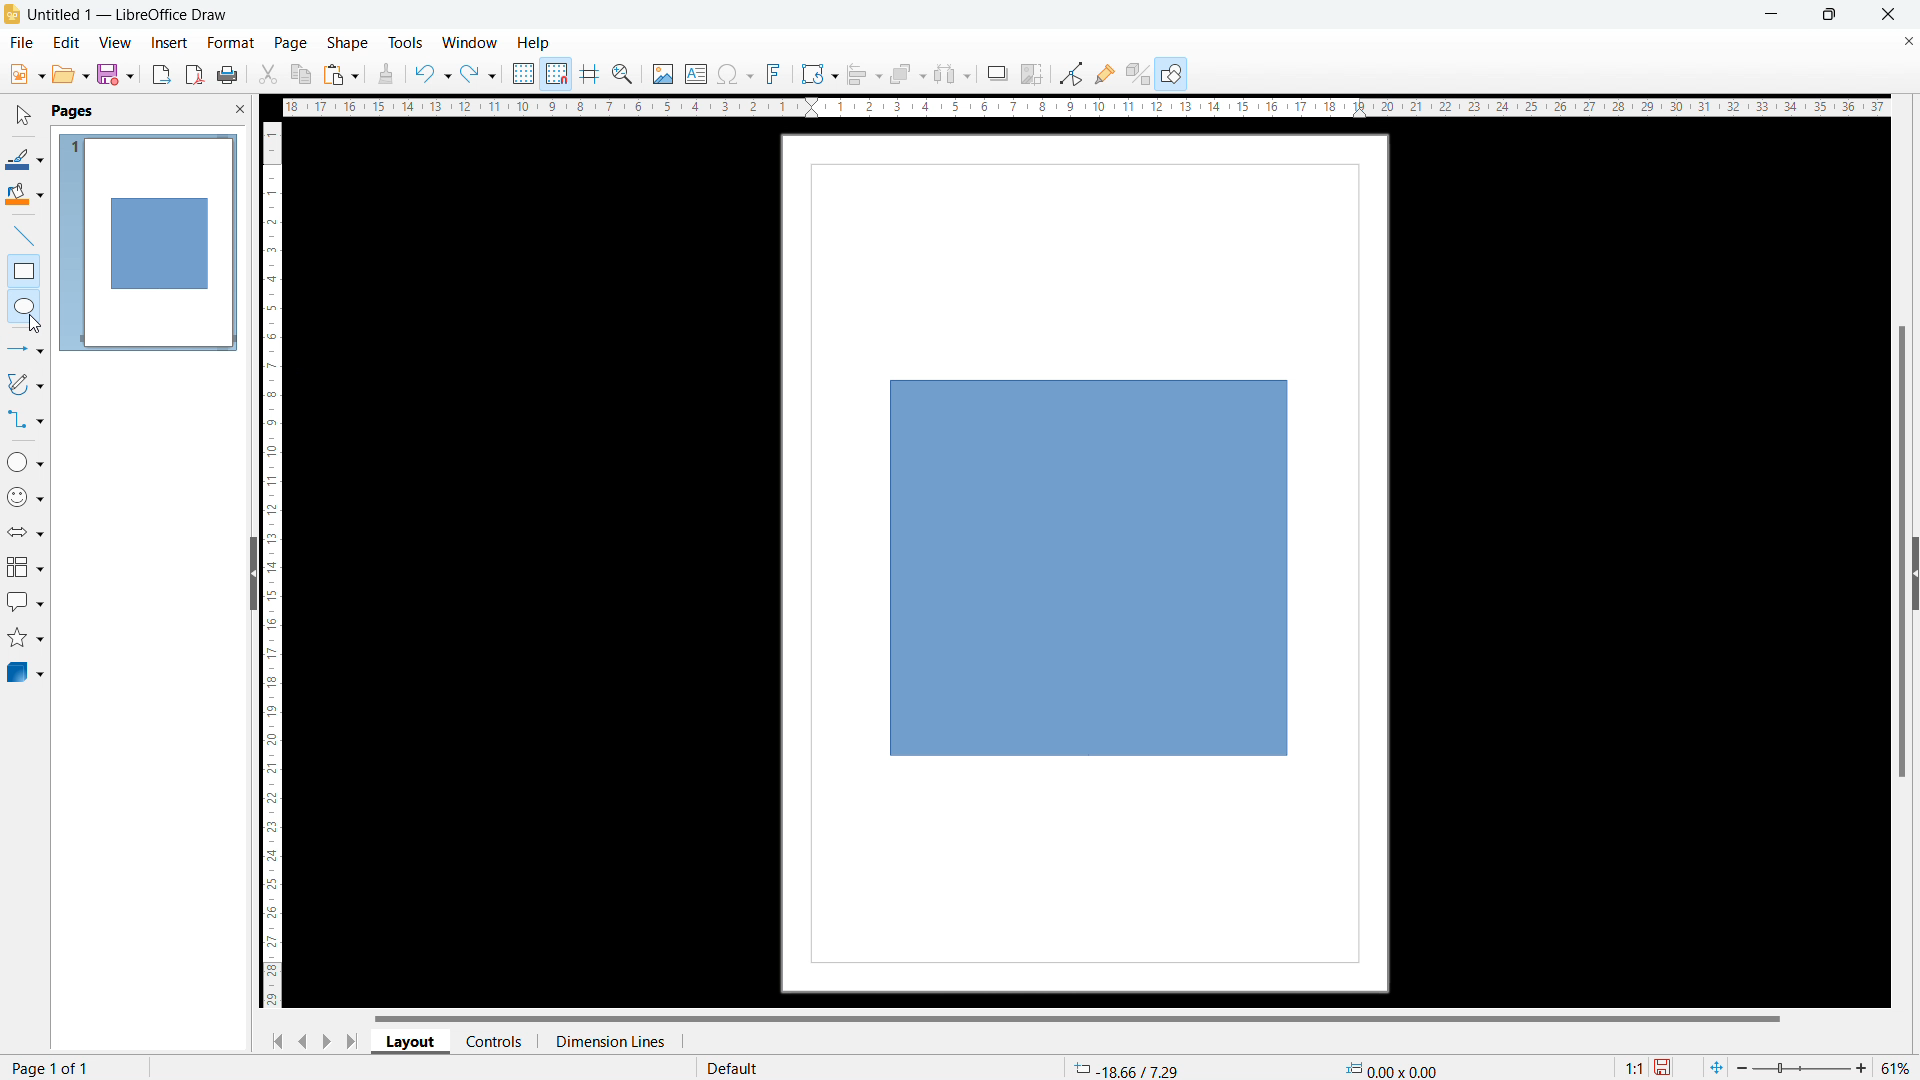  What do you see at coordinates (194, 75) in the screenshot?
I see `export directly as pdf` at bounding box center [194, 75].